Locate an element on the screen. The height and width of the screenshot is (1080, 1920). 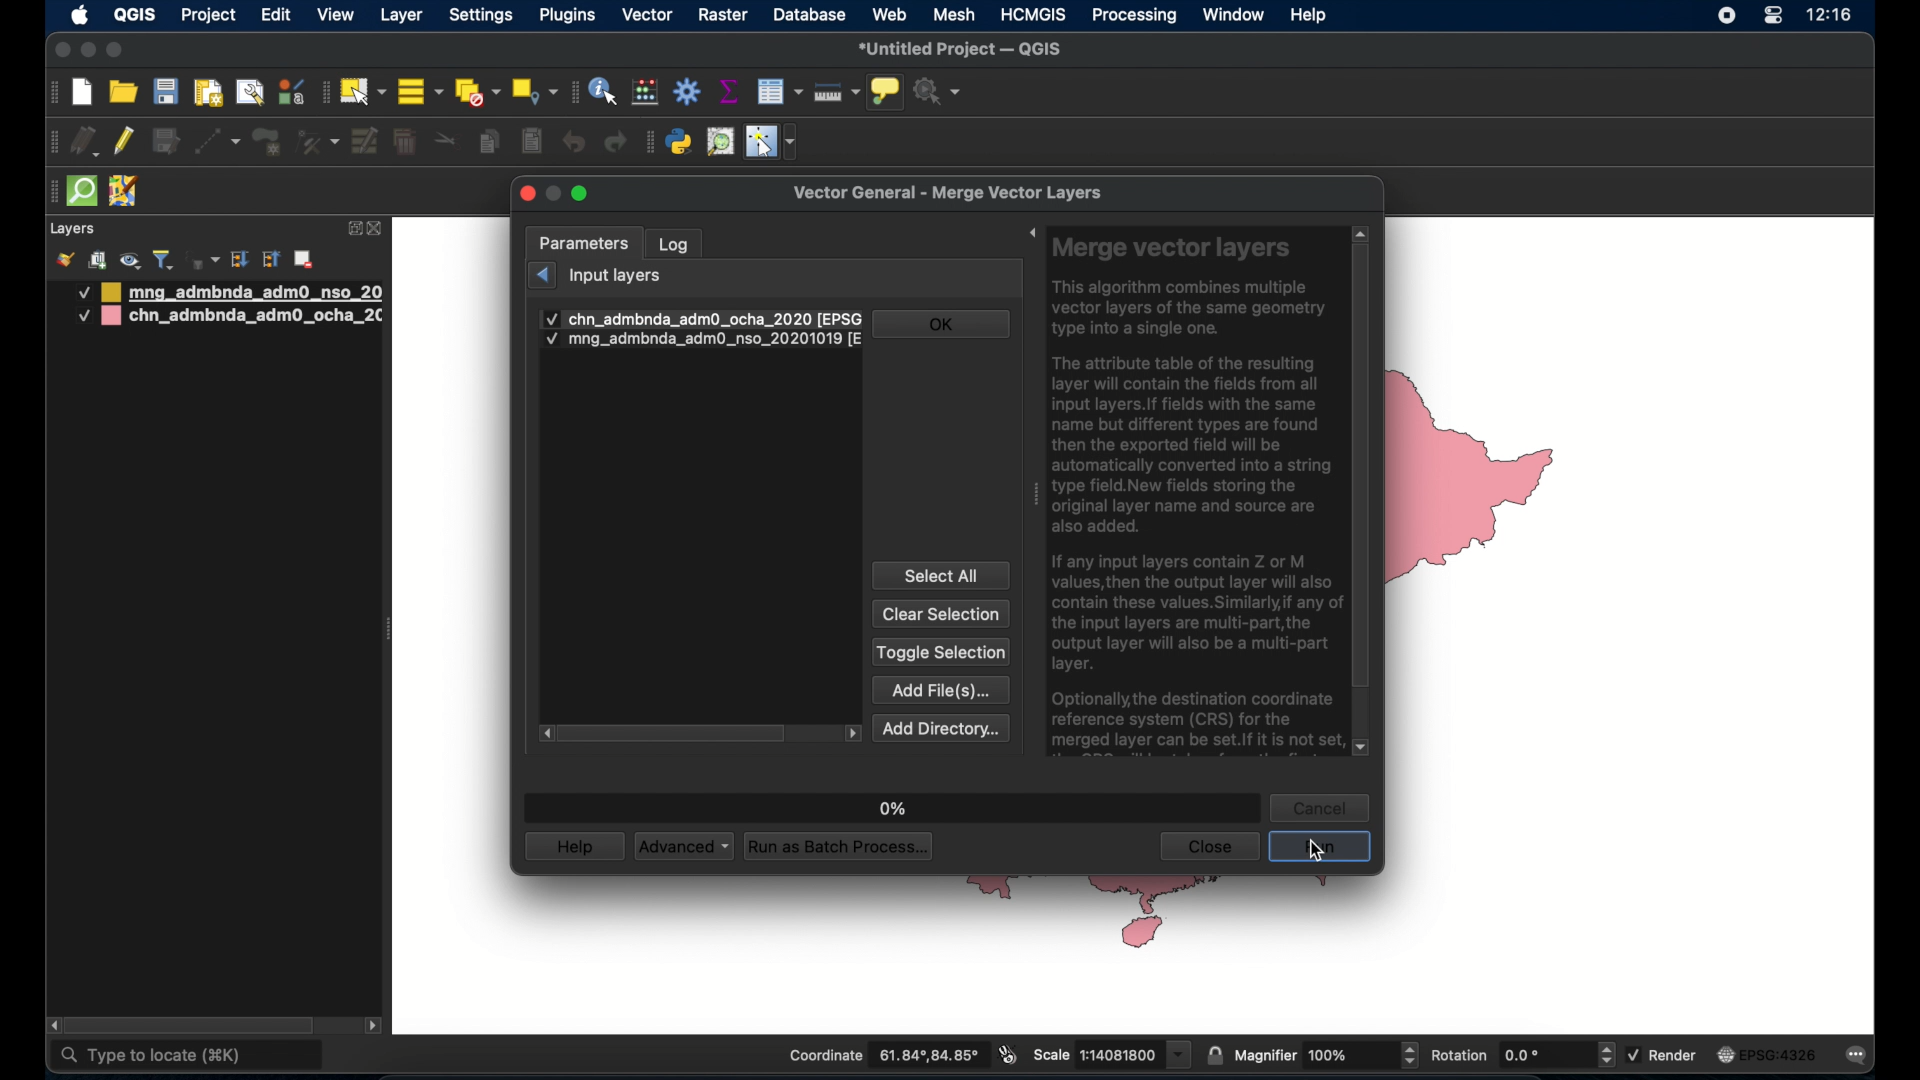
log is located at coordinates (675, 243).